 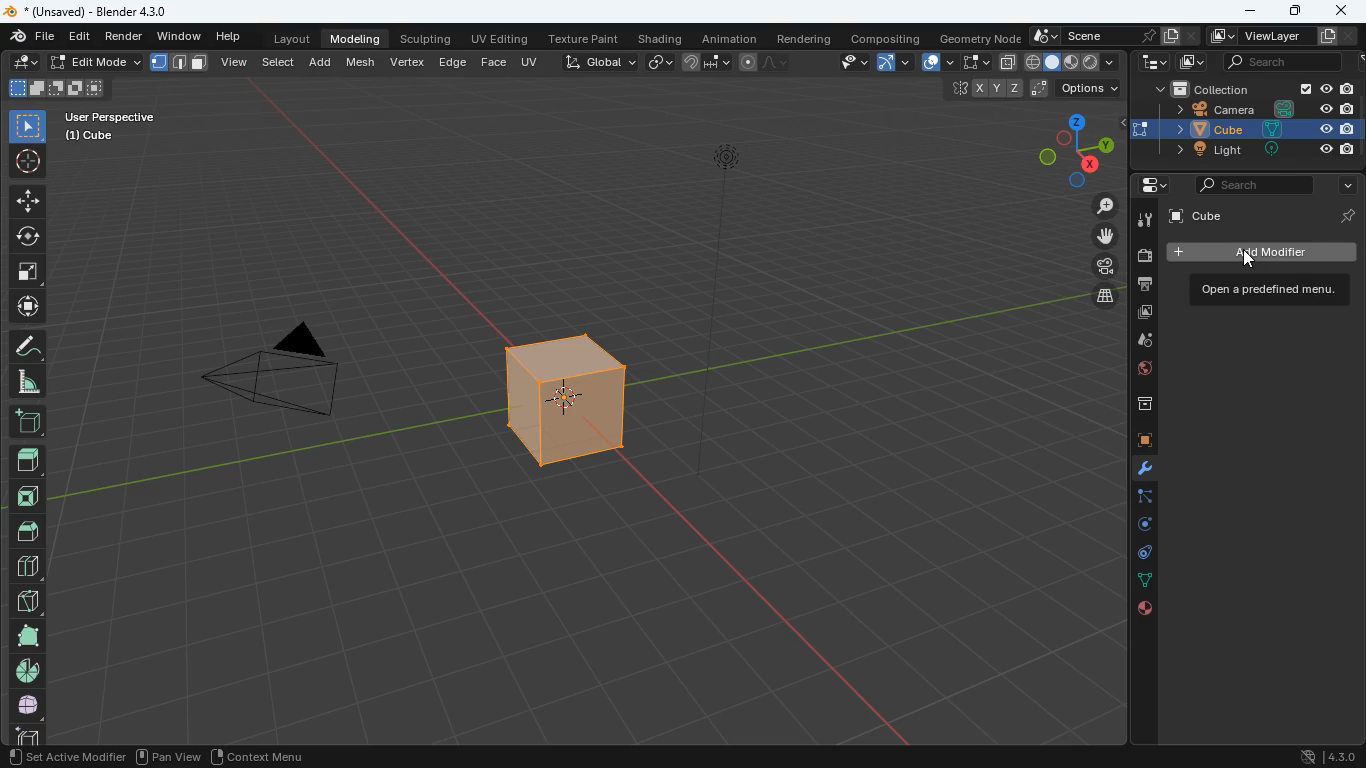 I want to click on pan view, so click(x=170, y=758).